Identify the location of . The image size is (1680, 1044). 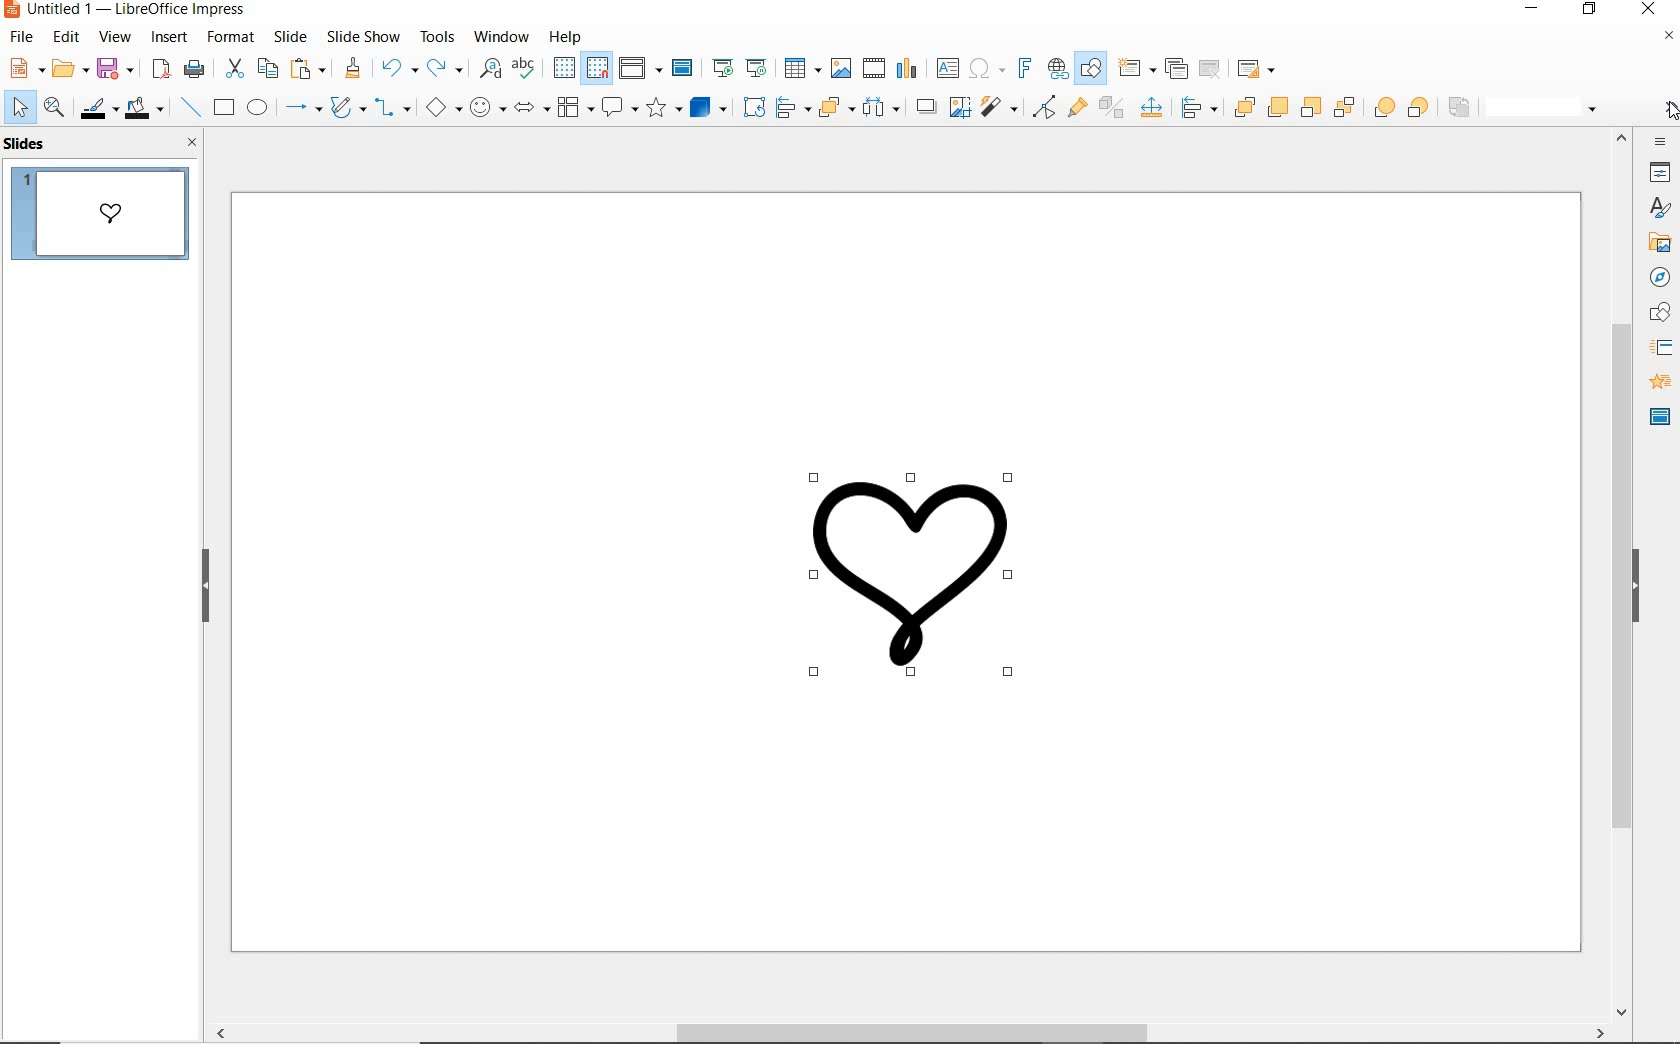
(1198, 108).